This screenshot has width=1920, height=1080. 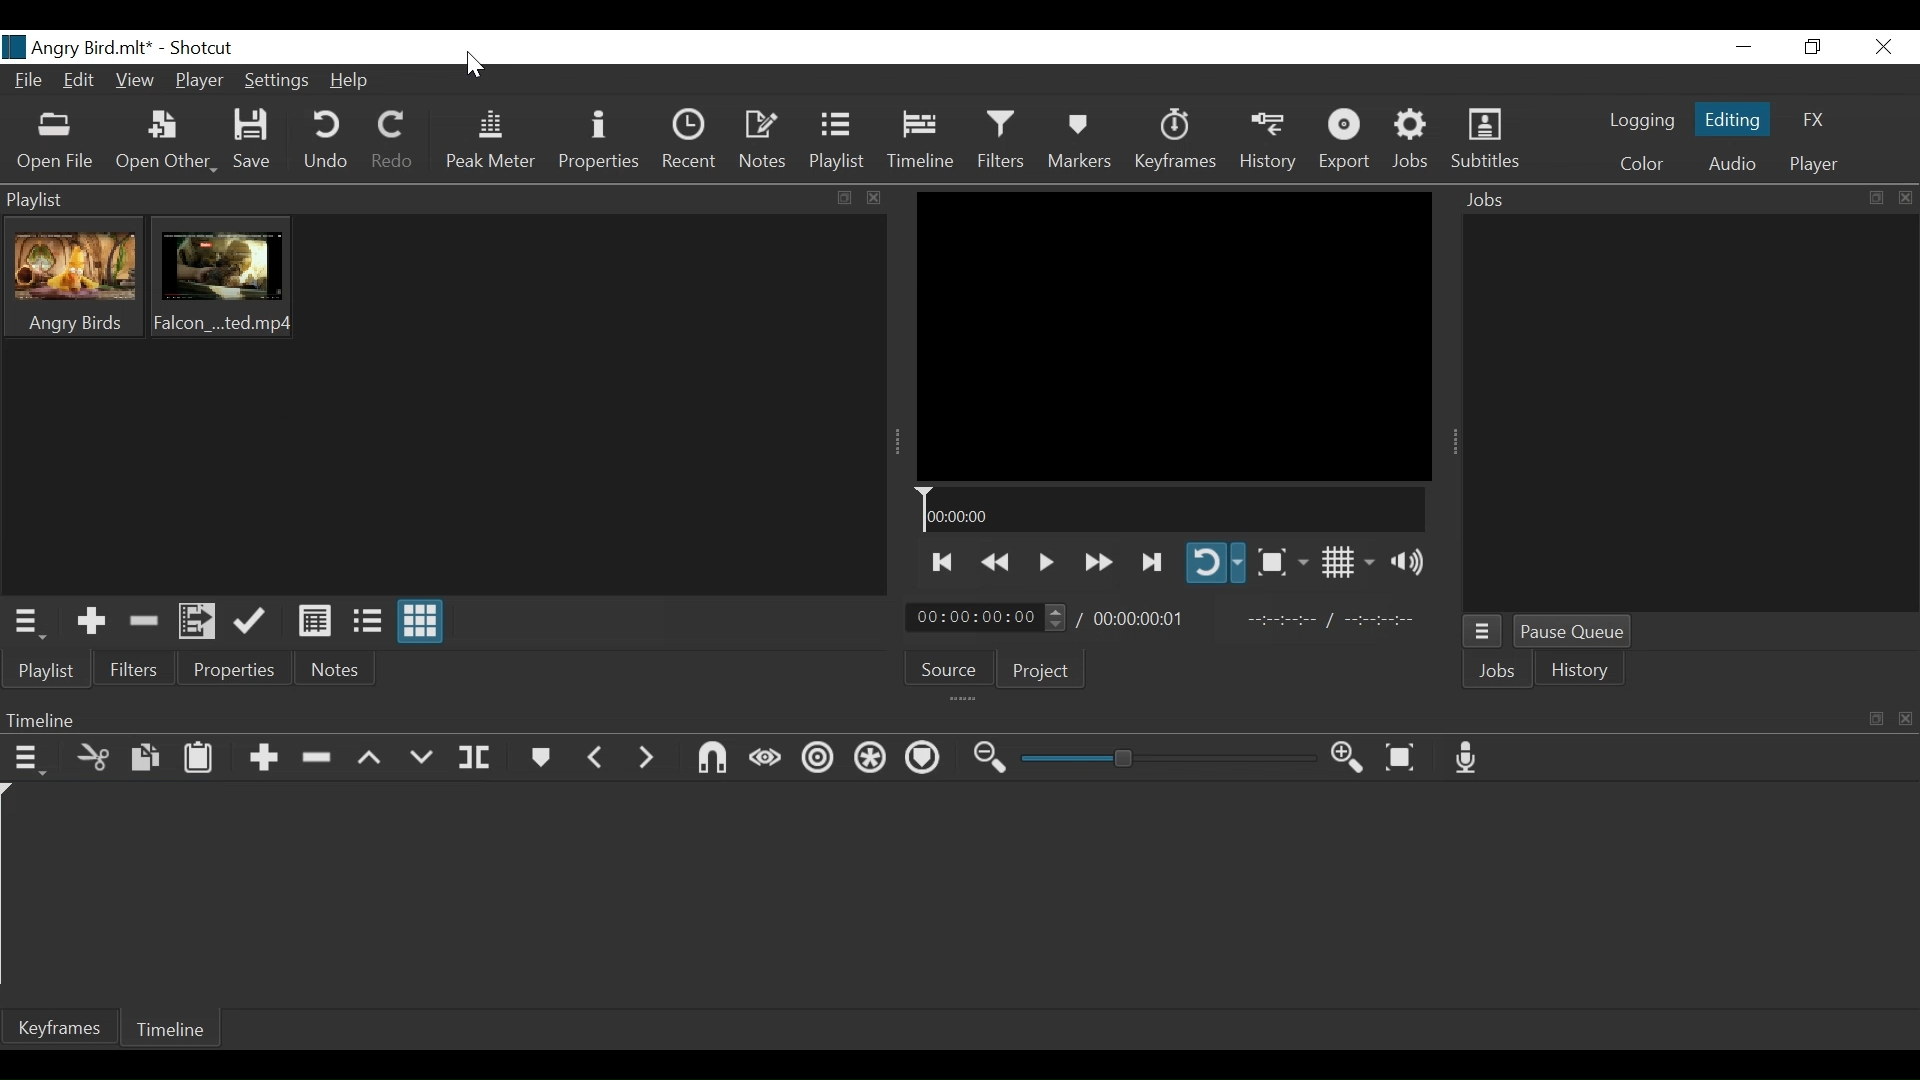 What do you see at coordinates (81, 80) in the screenshot?
I see `Edit` at bounding box center [81, 80].